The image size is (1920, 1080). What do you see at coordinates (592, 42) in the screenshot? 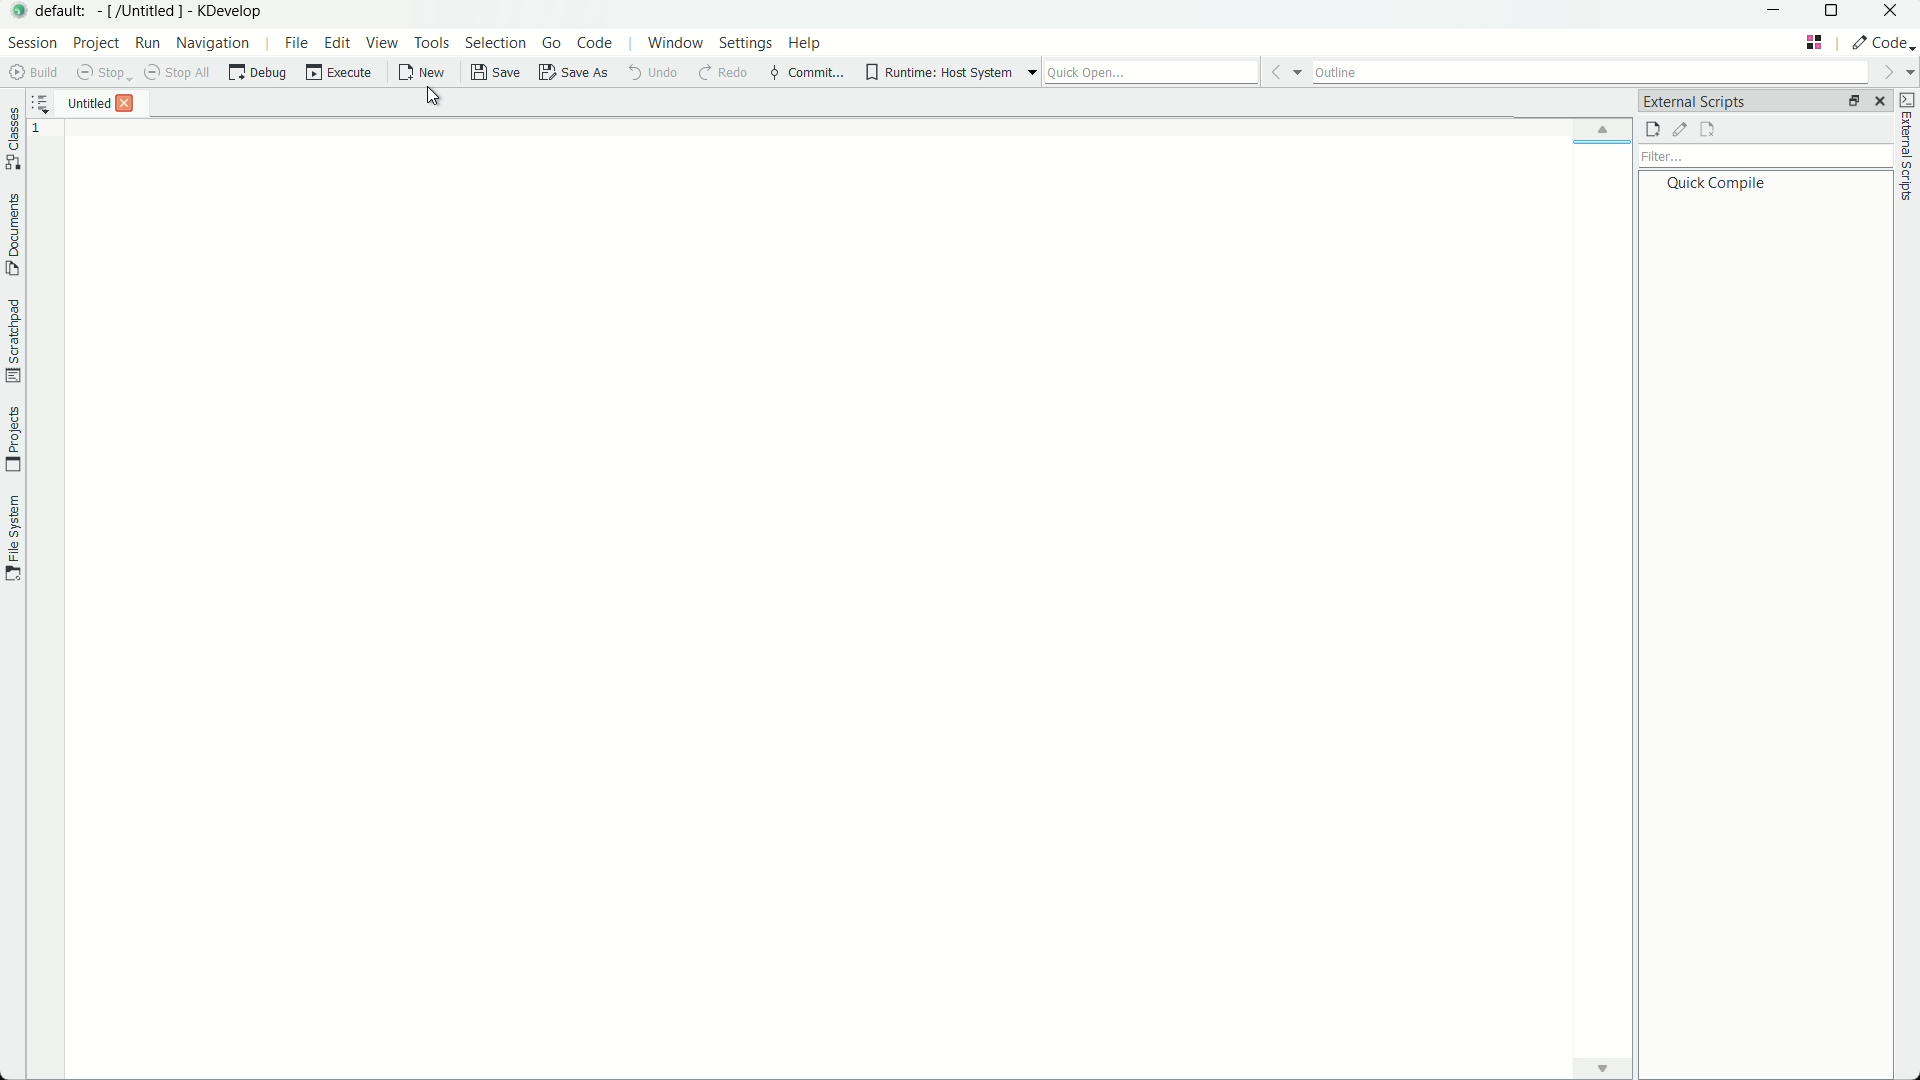
I see `code menu` at bounding box center [592, 42].